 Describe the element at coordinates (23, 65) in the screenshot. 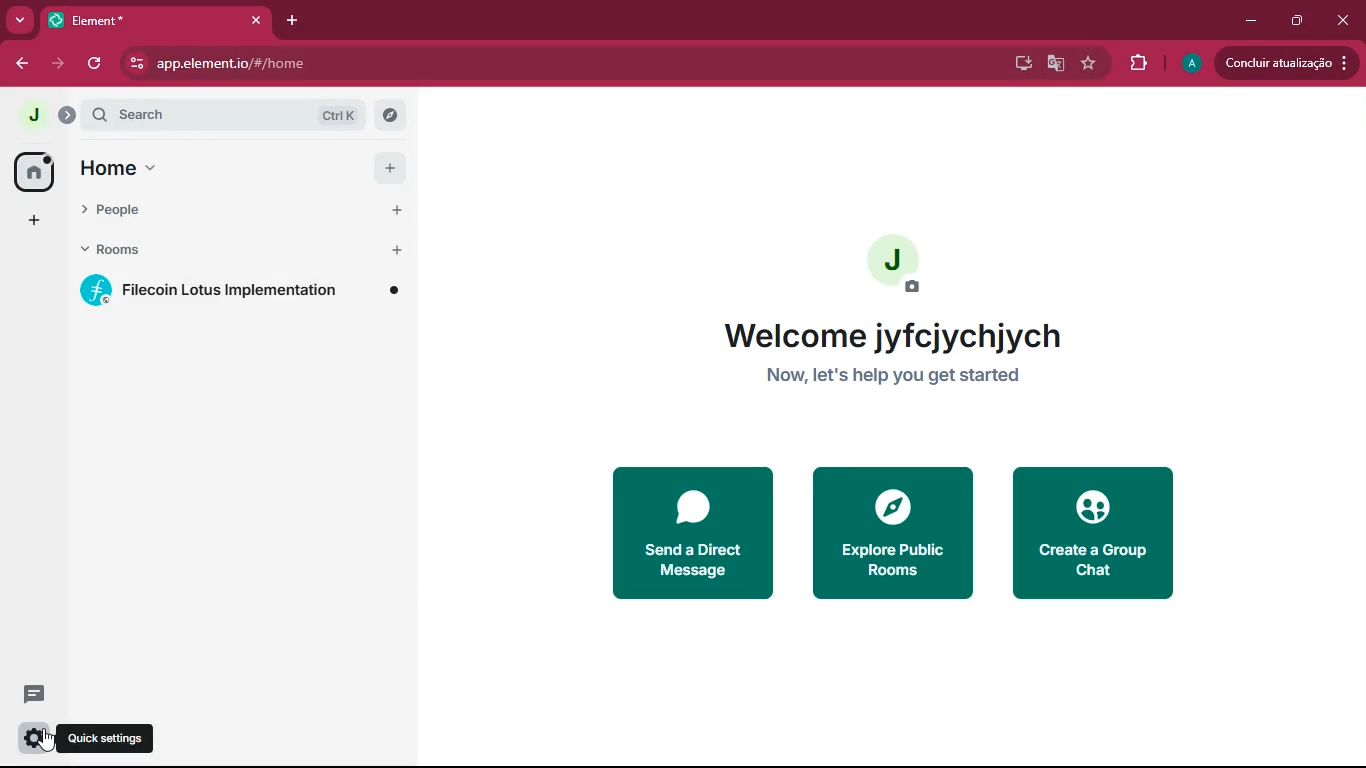

I see `back` at that location.